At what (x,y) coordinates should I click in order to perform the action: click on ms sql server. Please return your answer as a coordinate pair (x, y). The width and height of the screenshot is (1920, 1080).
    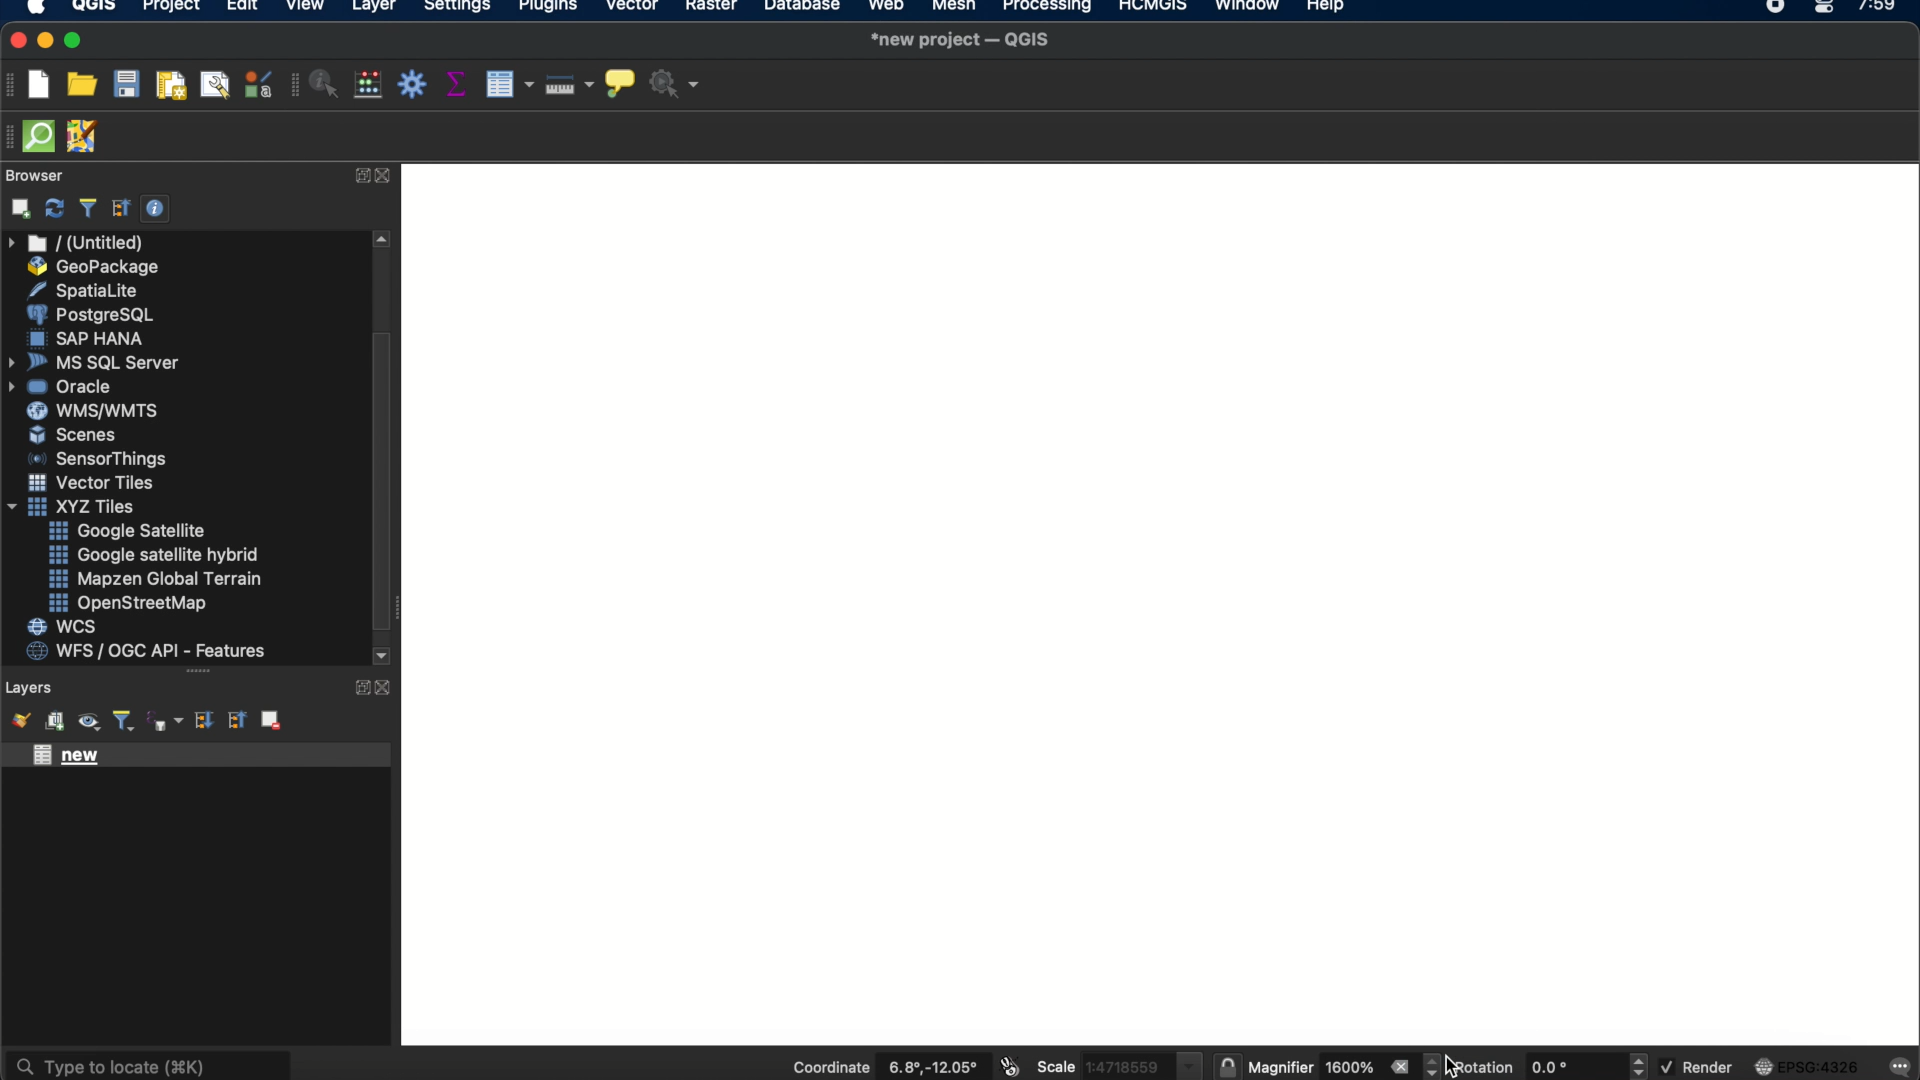
    Looking at the image, I should click on (97, 361).